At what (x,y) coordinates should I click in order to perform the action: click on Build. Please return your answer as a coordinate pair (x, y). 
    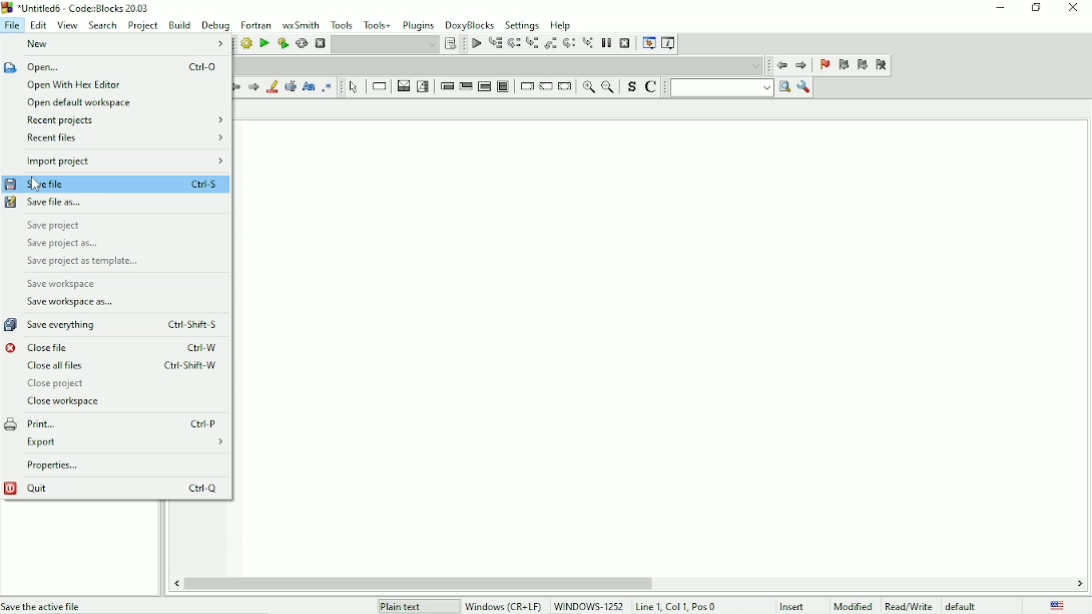
    Looking at the image, I should click on (180, 24).